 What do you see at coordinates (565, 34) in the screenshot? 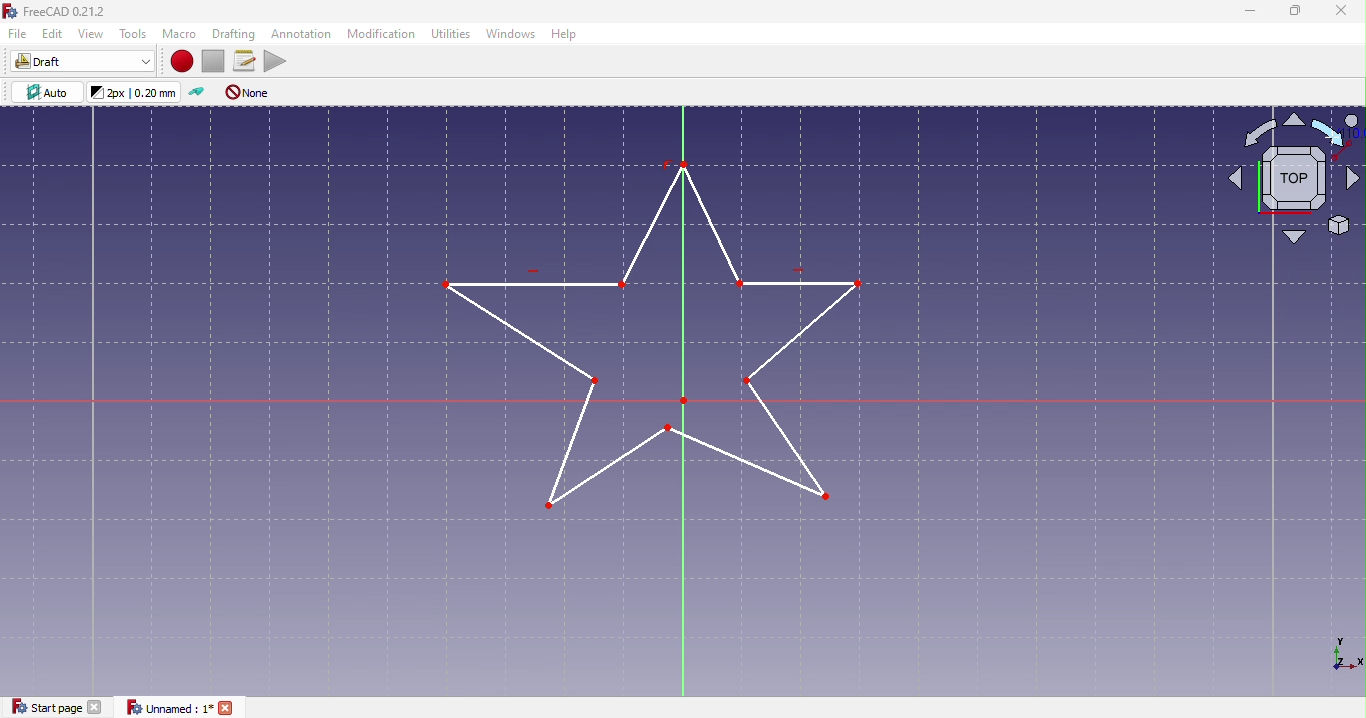
I see `Help` at bounding box center [565, 34].